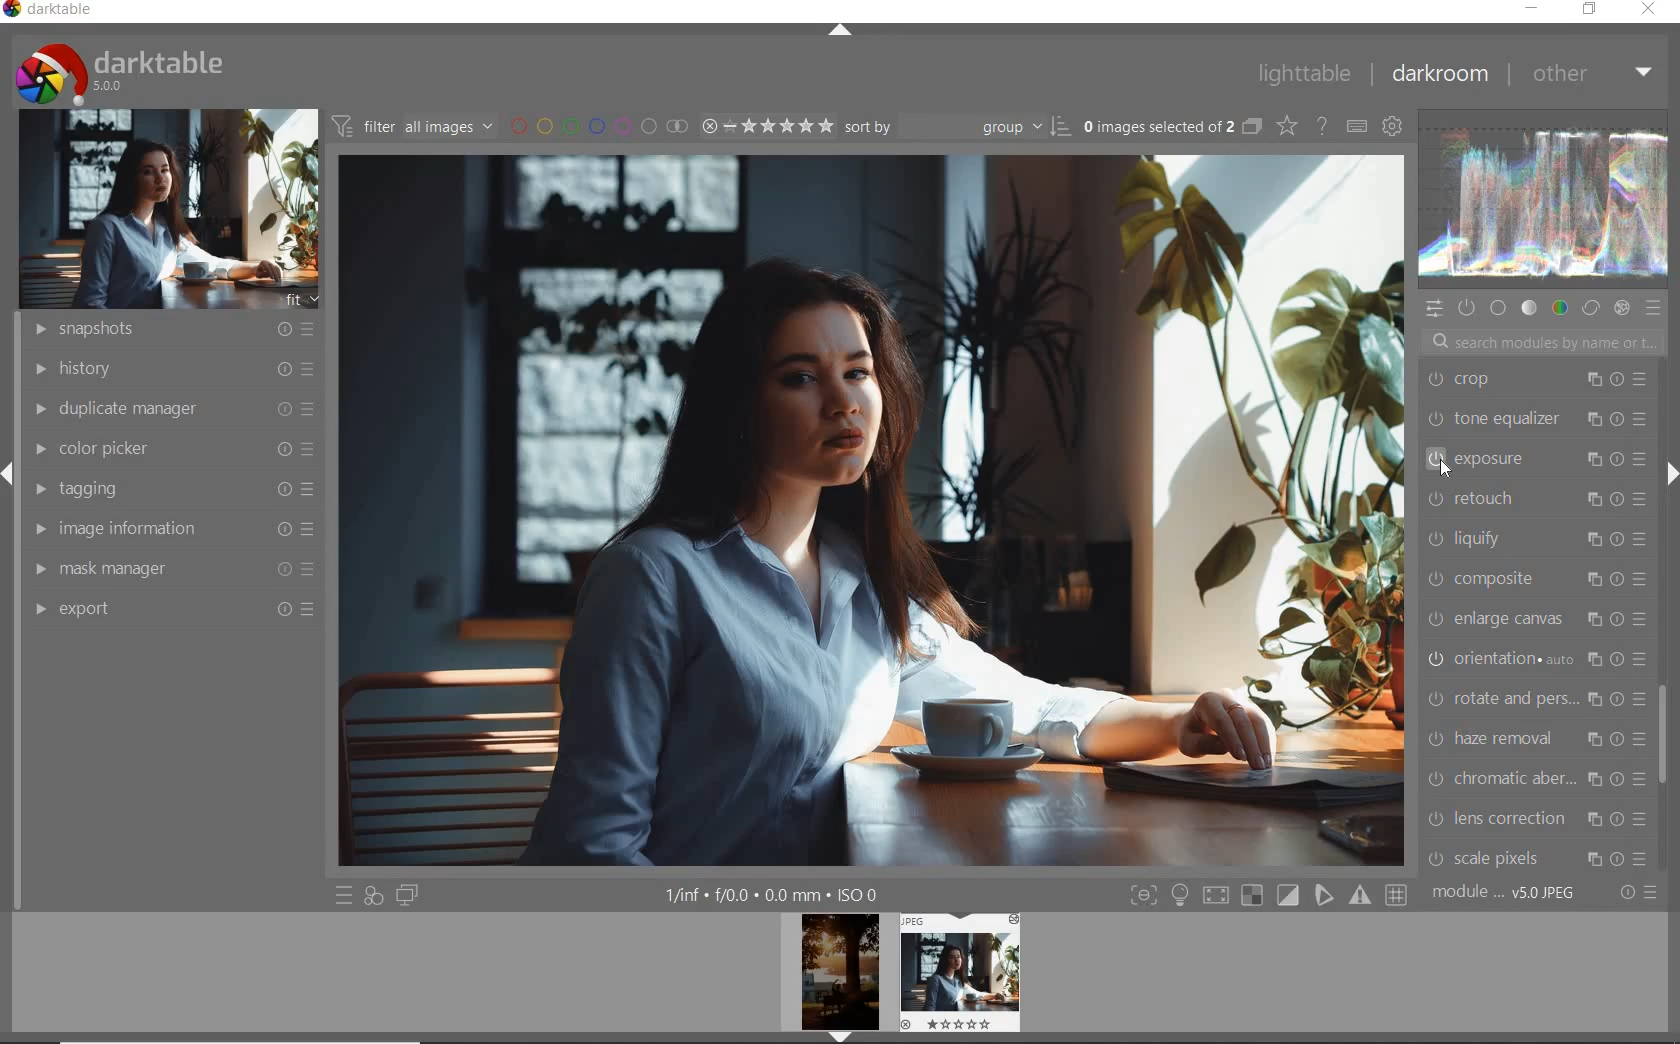 Image resolution: width=1680 pixels, height=1044 pixels. Describe the element at coordinates (170, 409) in the screenshot. I see `DUPLICATE MANAGER` at that location.